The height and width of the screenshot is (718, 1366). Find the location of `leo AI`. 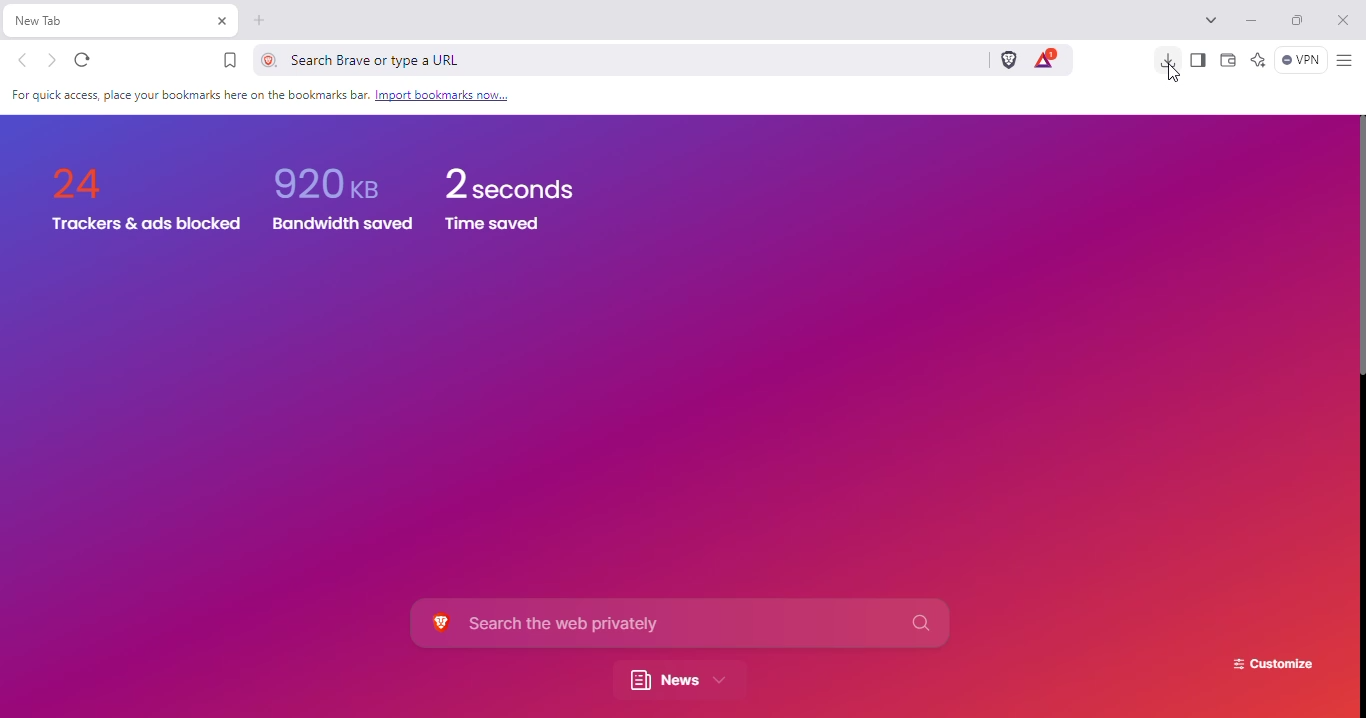

leo AI is located at coordinates (1258, 59).